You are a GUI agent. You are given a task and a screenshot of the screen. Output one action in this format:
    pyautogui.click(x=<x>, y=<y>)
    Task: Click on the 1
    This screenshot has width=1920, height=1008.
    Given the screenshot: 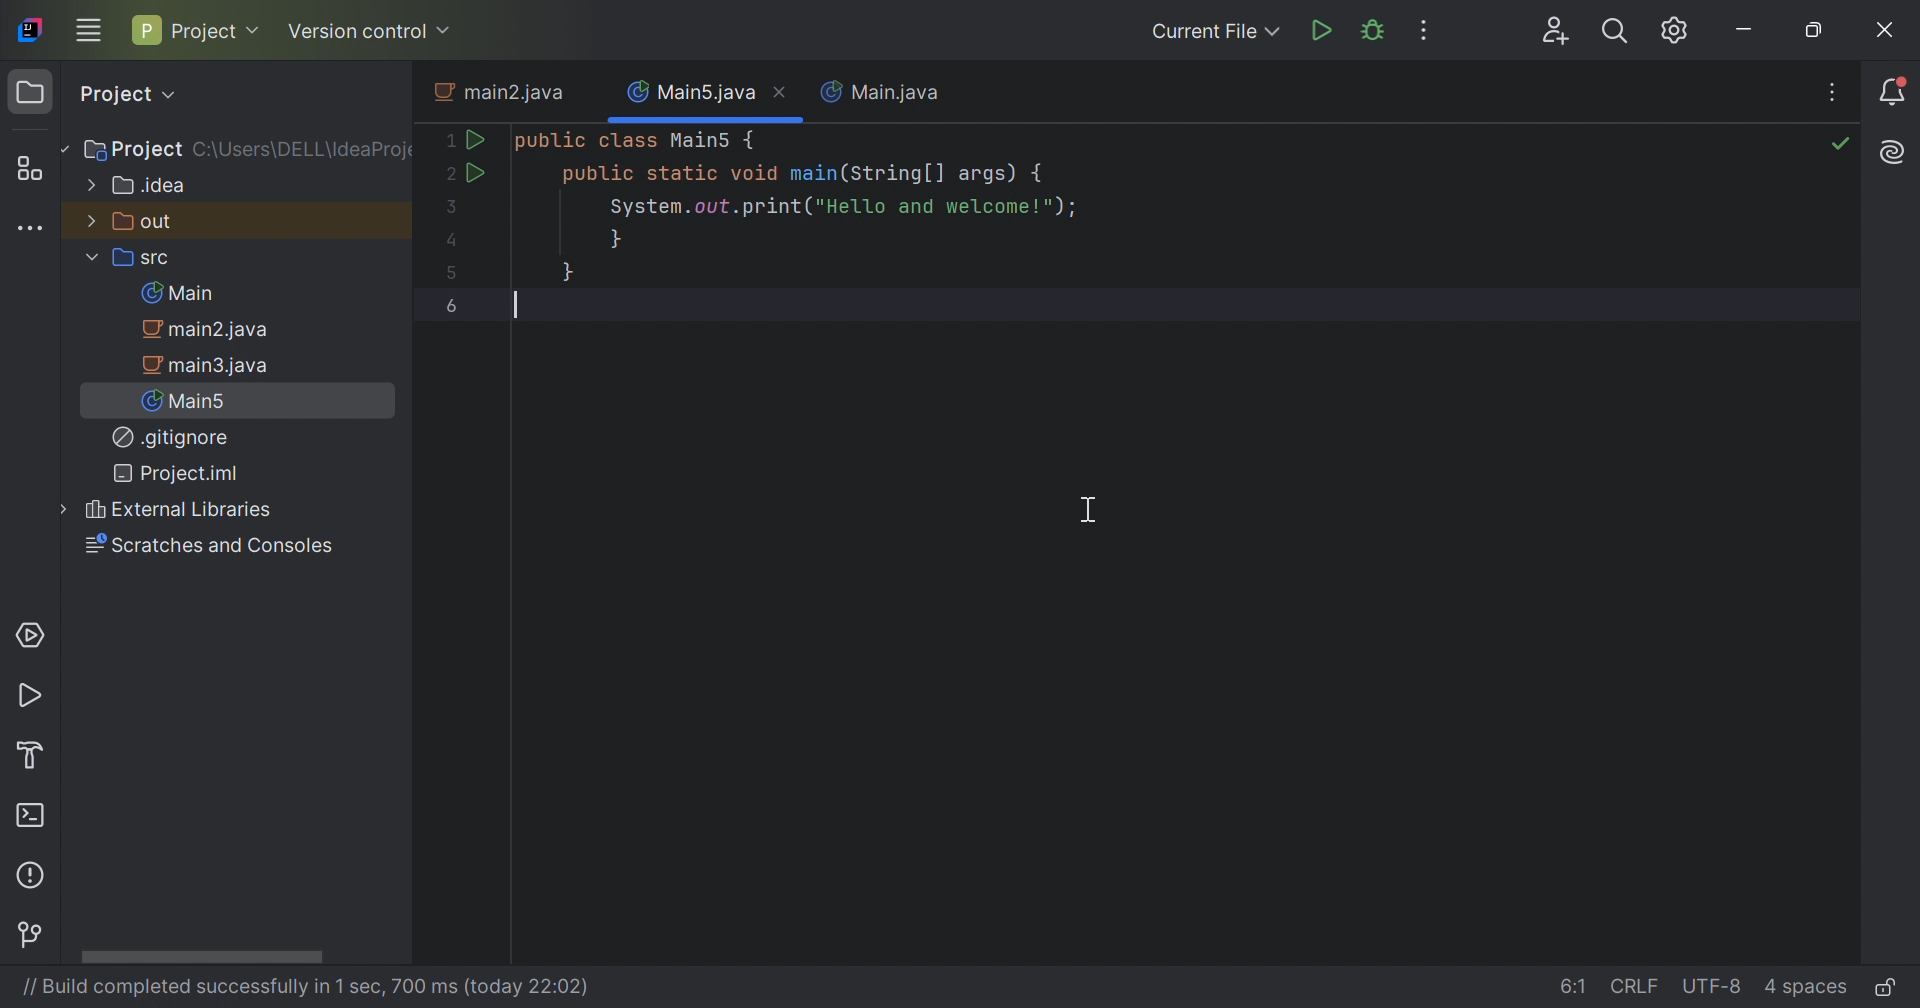 What is the action you would take?
    pyautogui.click(x=444, y=142)
    